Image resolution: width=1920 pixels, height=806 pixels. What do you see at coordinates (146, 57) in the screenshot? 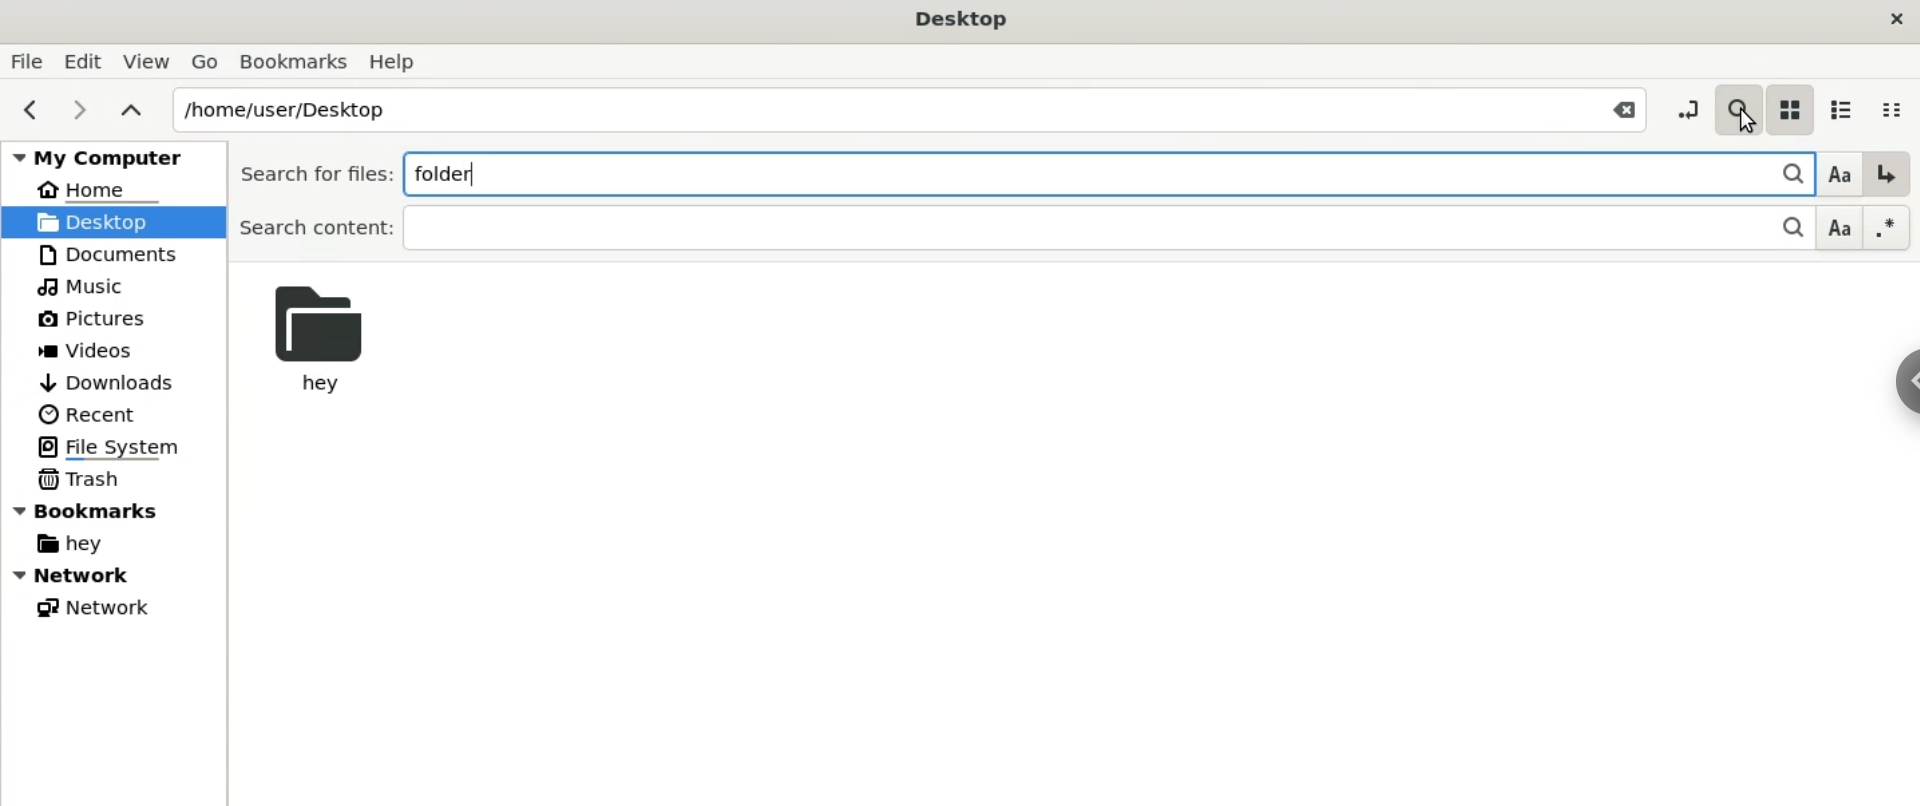
I see `View` at bounding box center [146, 57].